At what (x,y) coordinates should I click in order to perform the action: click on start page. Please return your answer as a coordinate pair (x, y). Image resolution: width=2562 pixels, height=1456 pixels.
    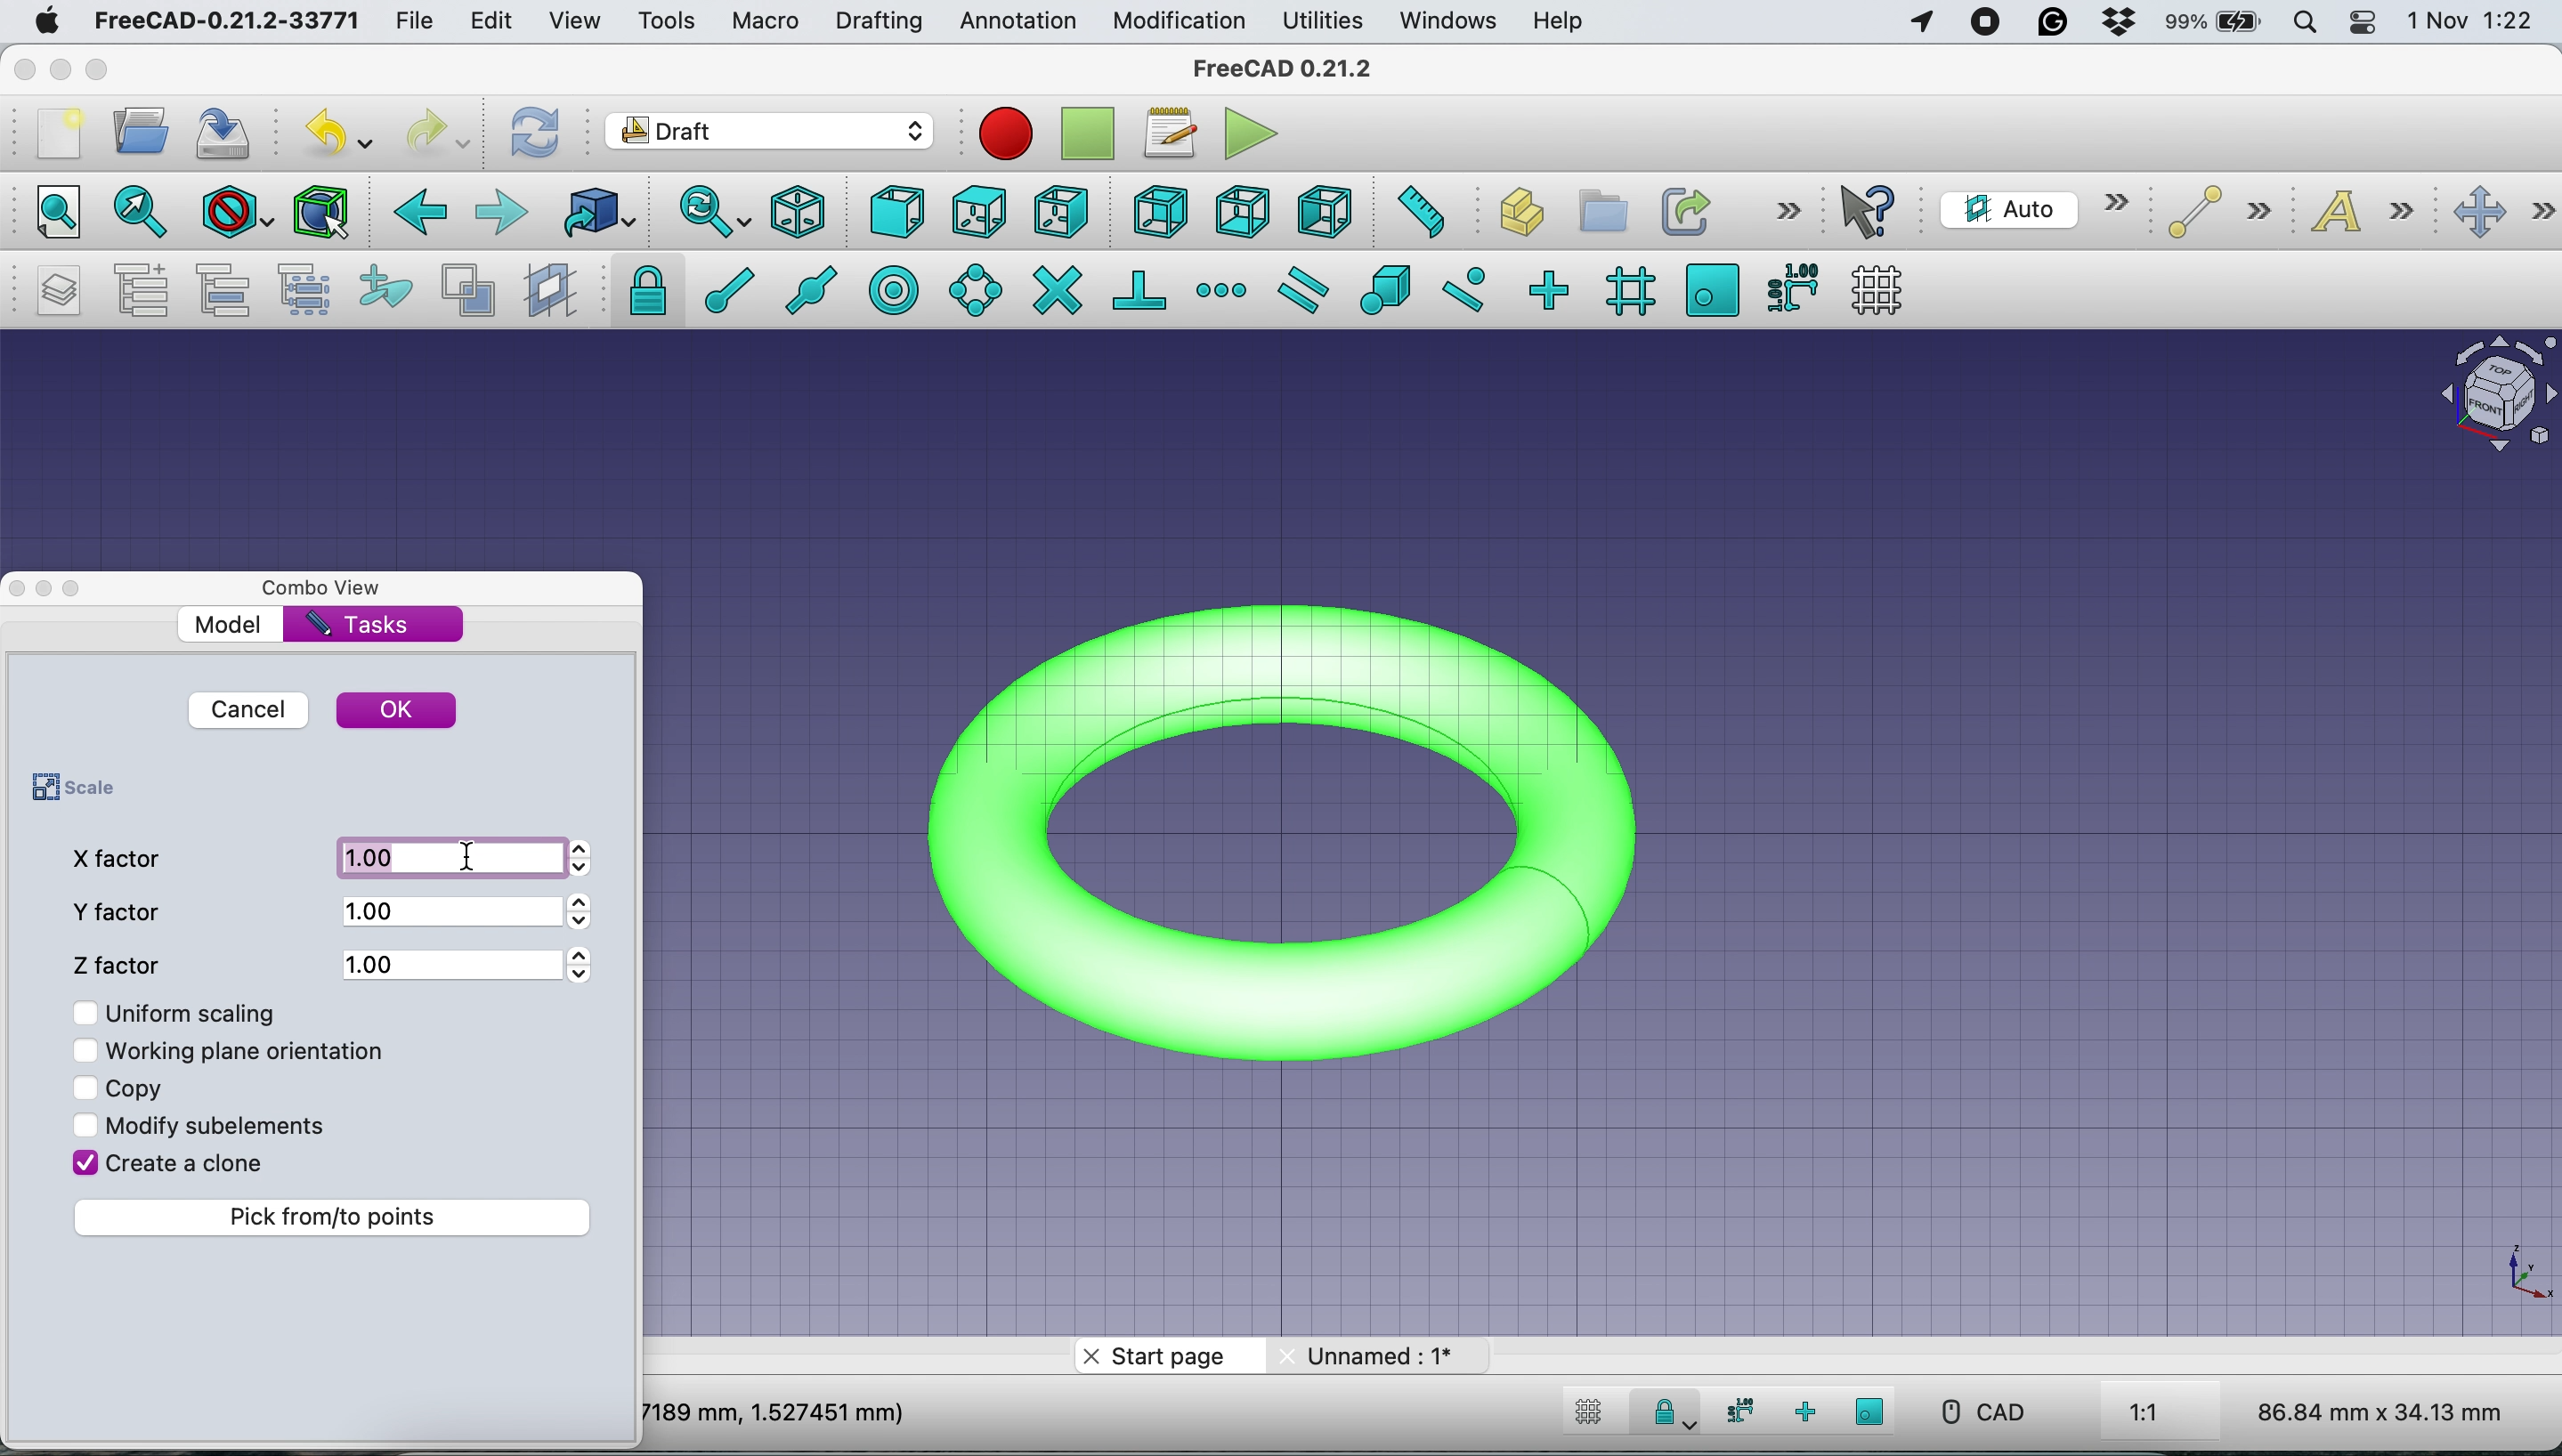
    Looking at the image, I should click on (1165, 1357).